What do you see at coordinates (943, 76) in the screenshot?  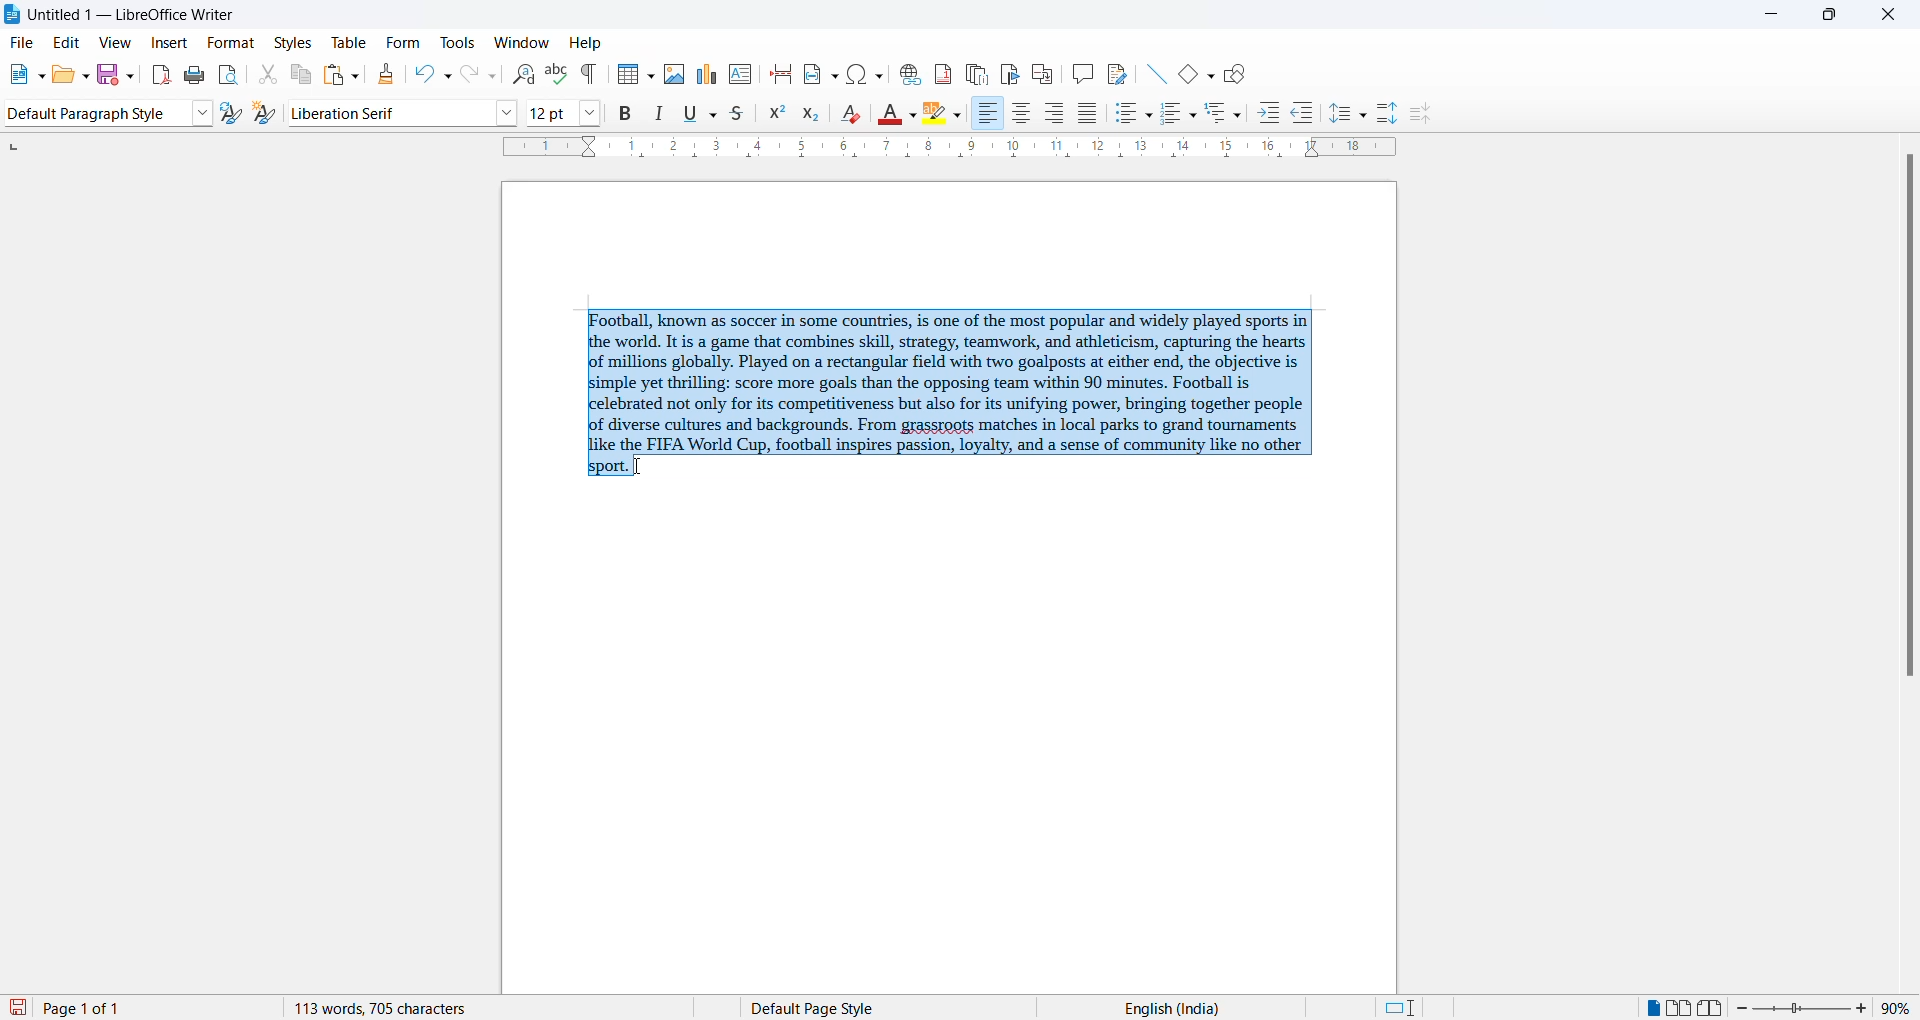 I see `insert footnote` at bounding box center [943, 76].